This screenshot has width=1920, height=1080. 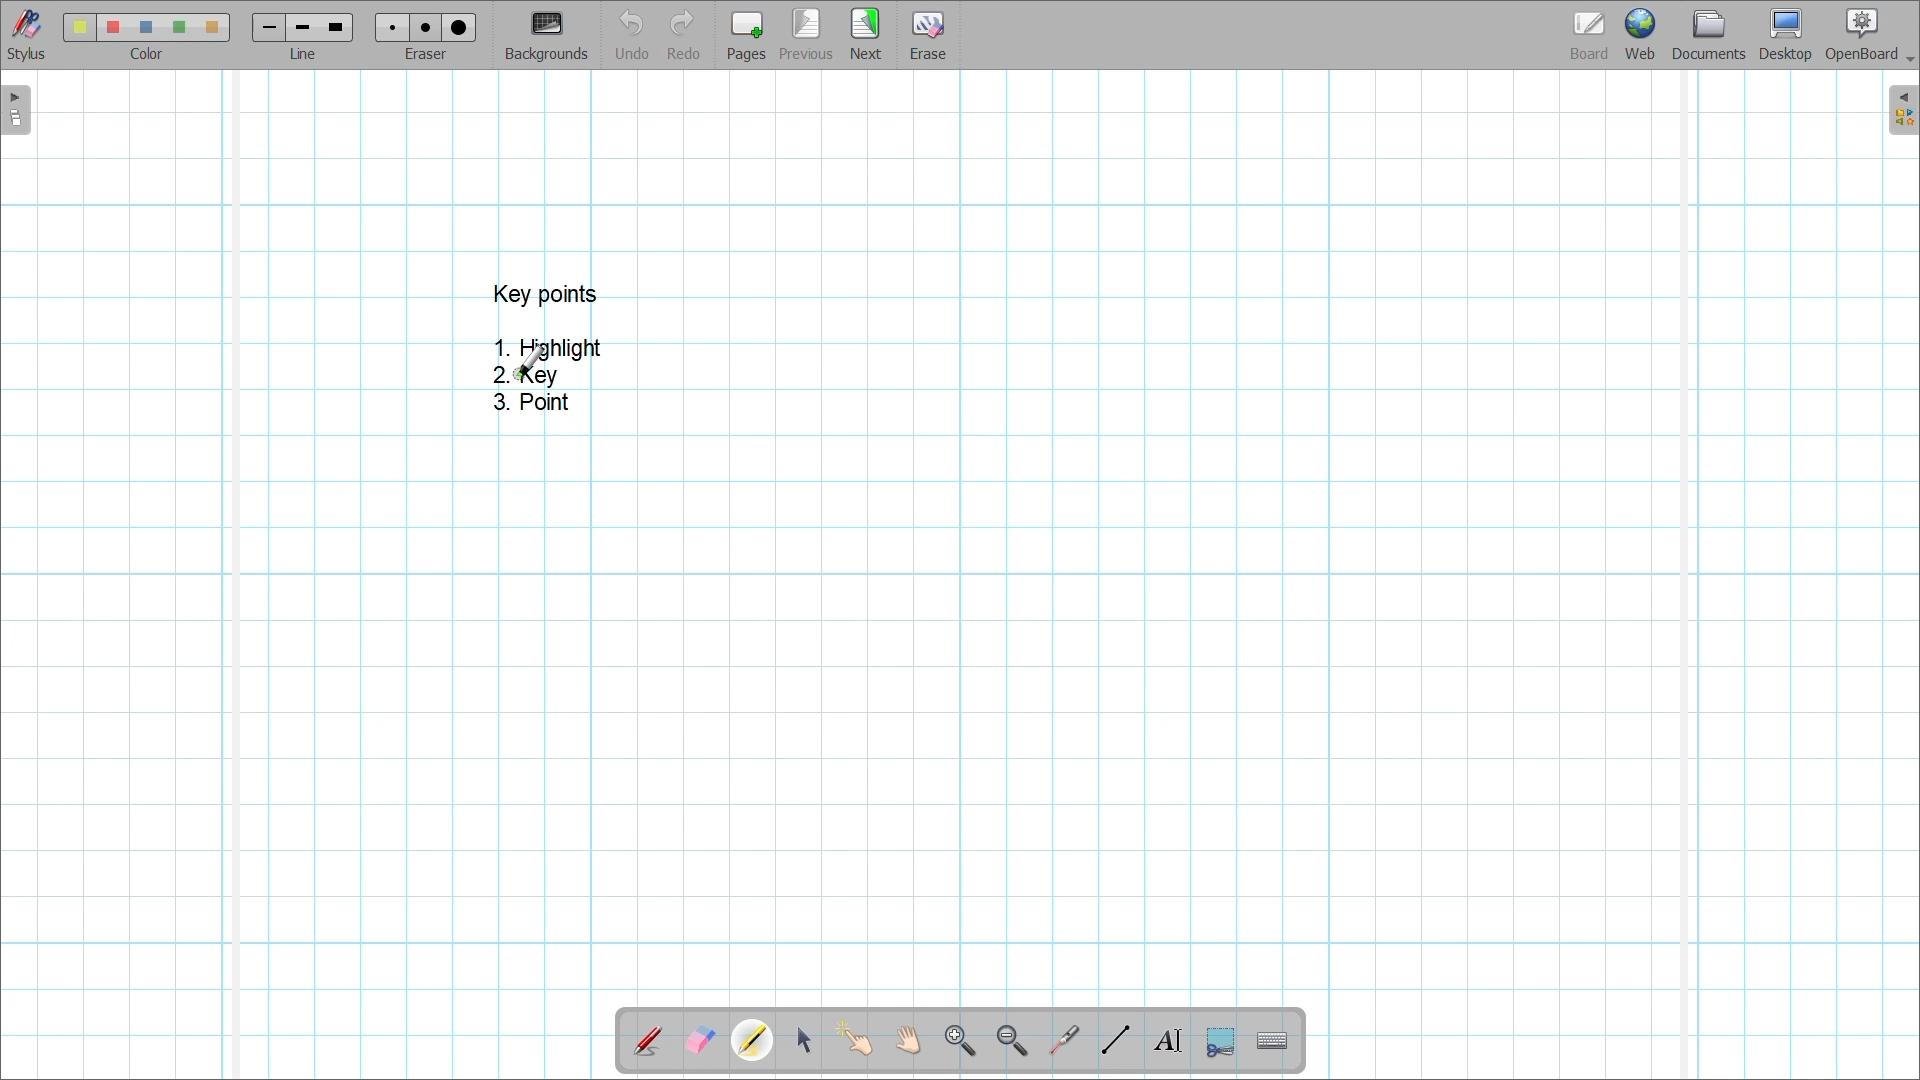 What do you see at coordinates (430, 55) in the screenshot?
I see `eraser` at bounding box center [430, 55].